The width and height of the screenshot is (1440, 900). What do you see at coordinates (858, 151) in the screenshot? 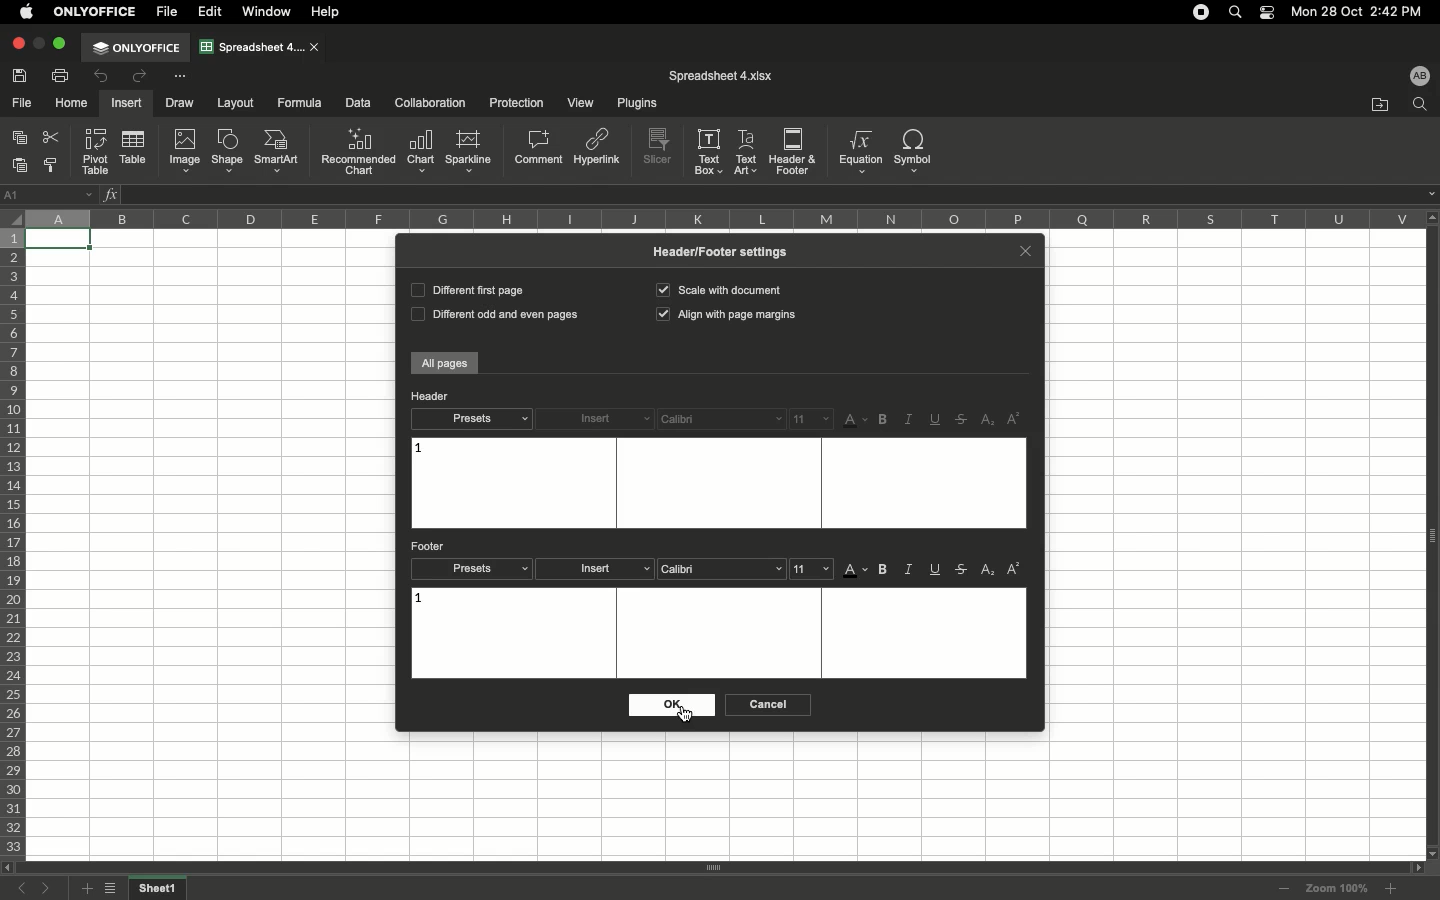
I see `Equation` at bounding box center [858, 151].